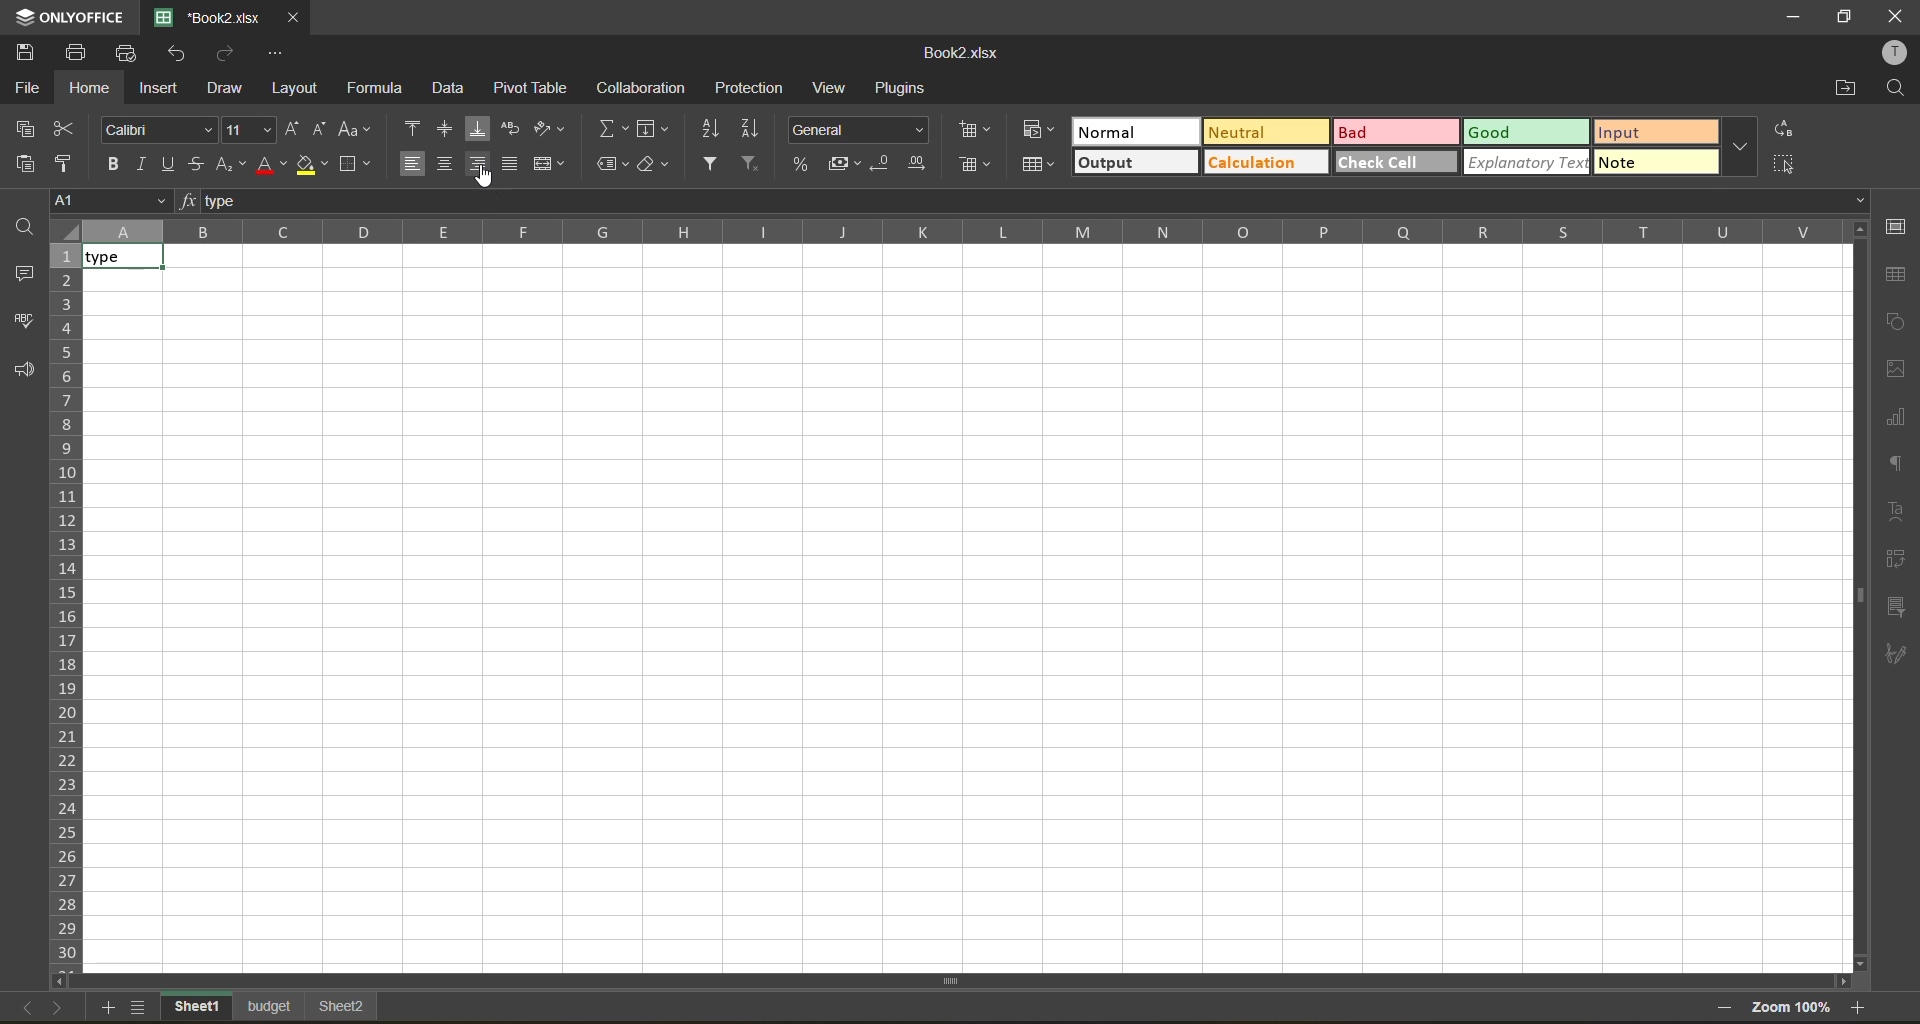  Describe the element at coordinates (1782, 130) in the screenshot. I see `replace` at that location.